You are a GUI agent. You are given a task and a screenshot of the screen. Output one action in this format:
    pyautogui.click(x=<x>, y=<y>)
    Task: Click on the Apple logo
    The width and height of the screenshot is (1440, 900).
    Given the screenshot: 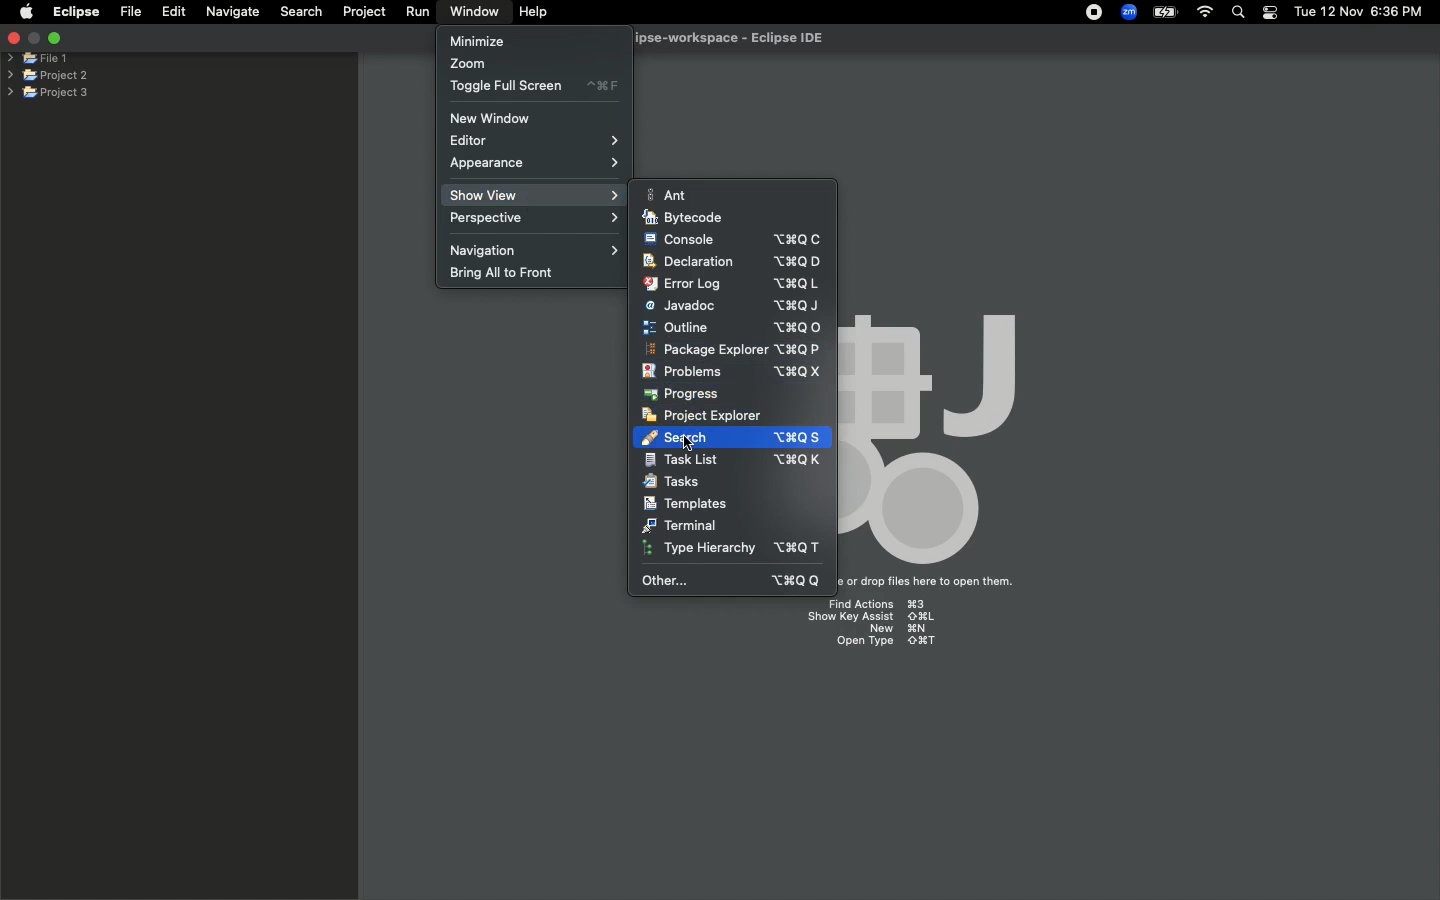 What is the action you would take?
    pyautogui.click(x=26, y=11)
    